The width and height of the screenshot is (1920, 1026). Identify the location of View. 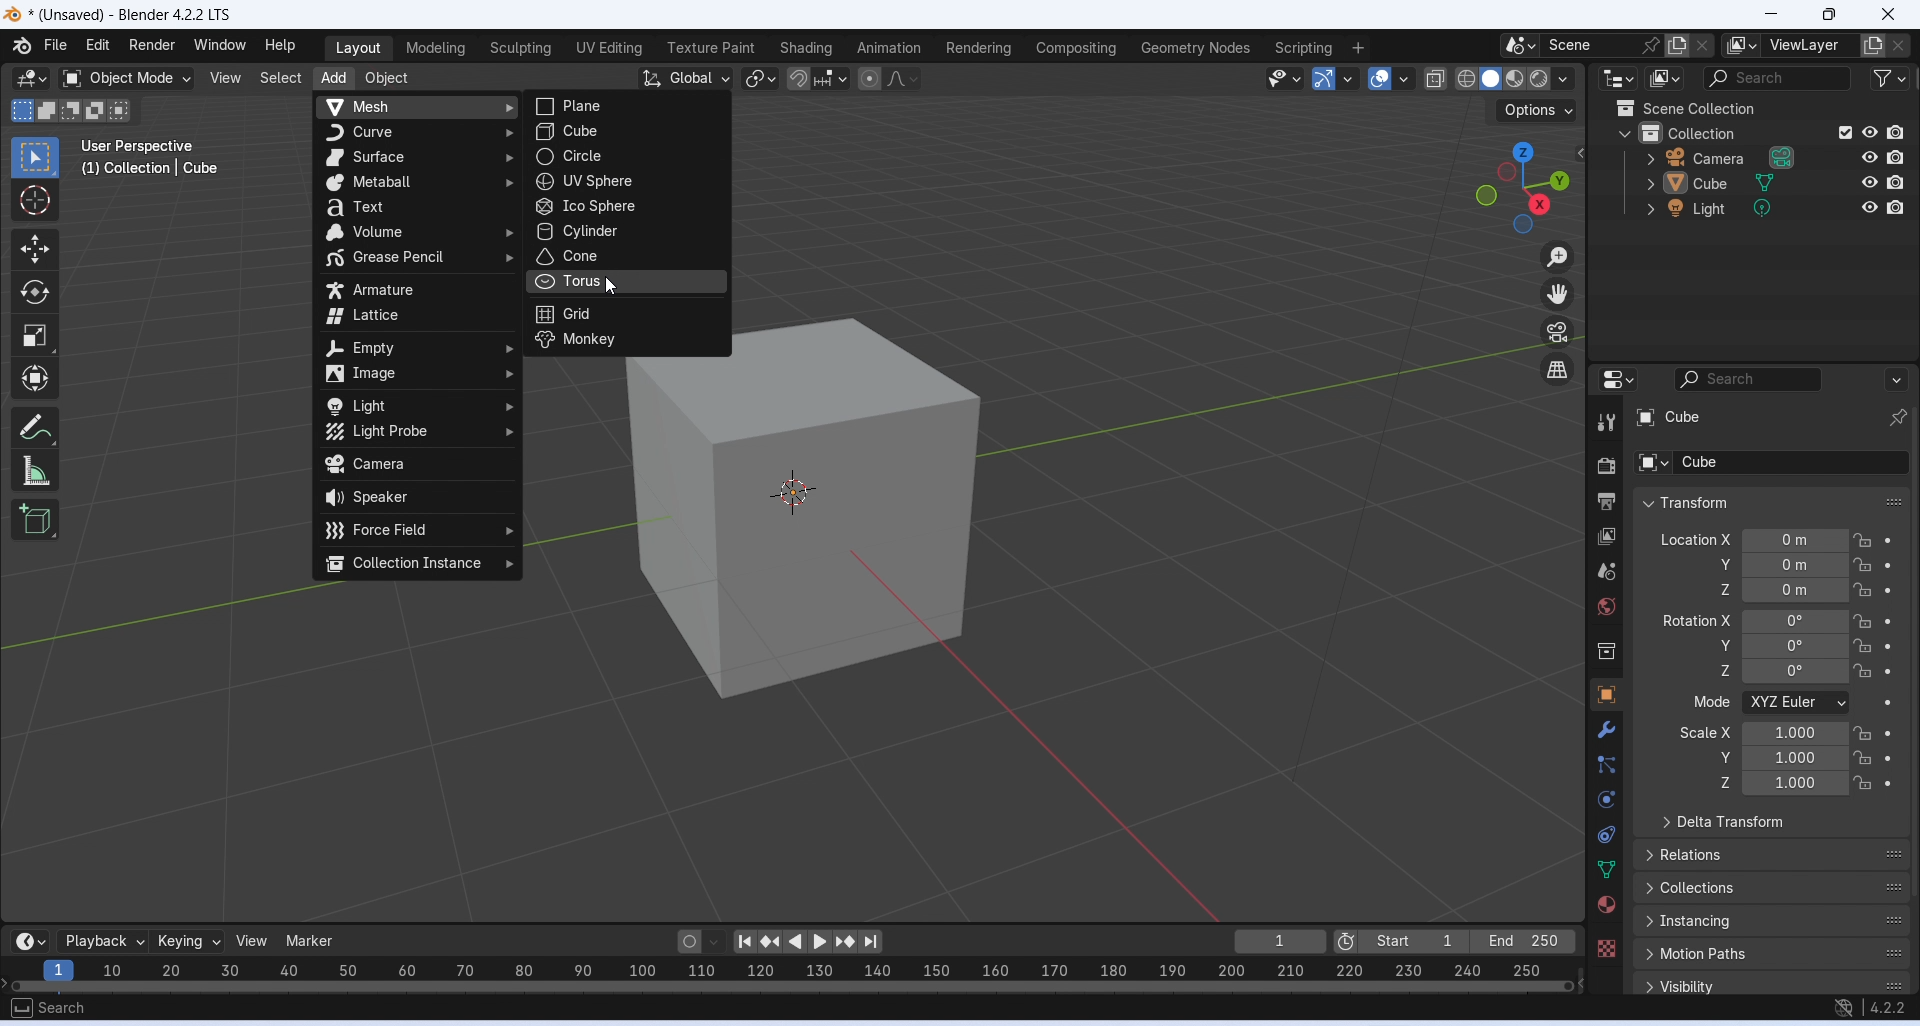
(226, 76).